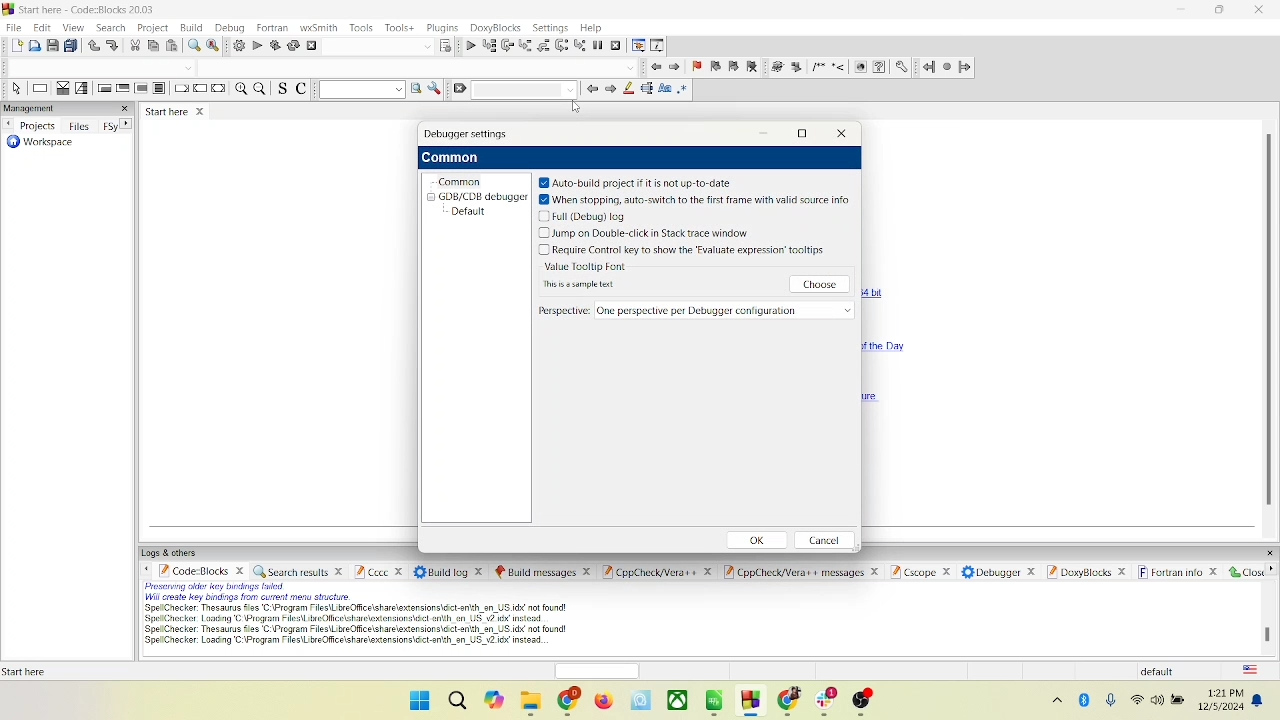 The height and width of the screenshot is (720, 1280). I want to click on choose, so click(818, 284).